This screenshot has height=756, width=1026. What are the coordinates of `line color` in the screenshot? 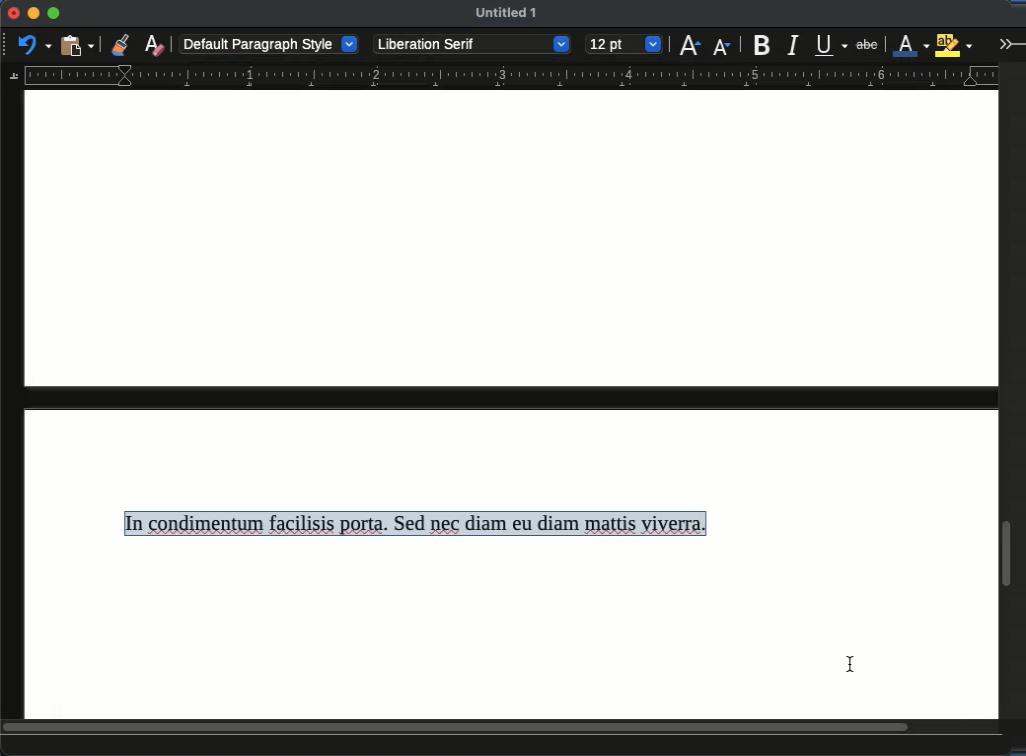 It's located at (911, 44).